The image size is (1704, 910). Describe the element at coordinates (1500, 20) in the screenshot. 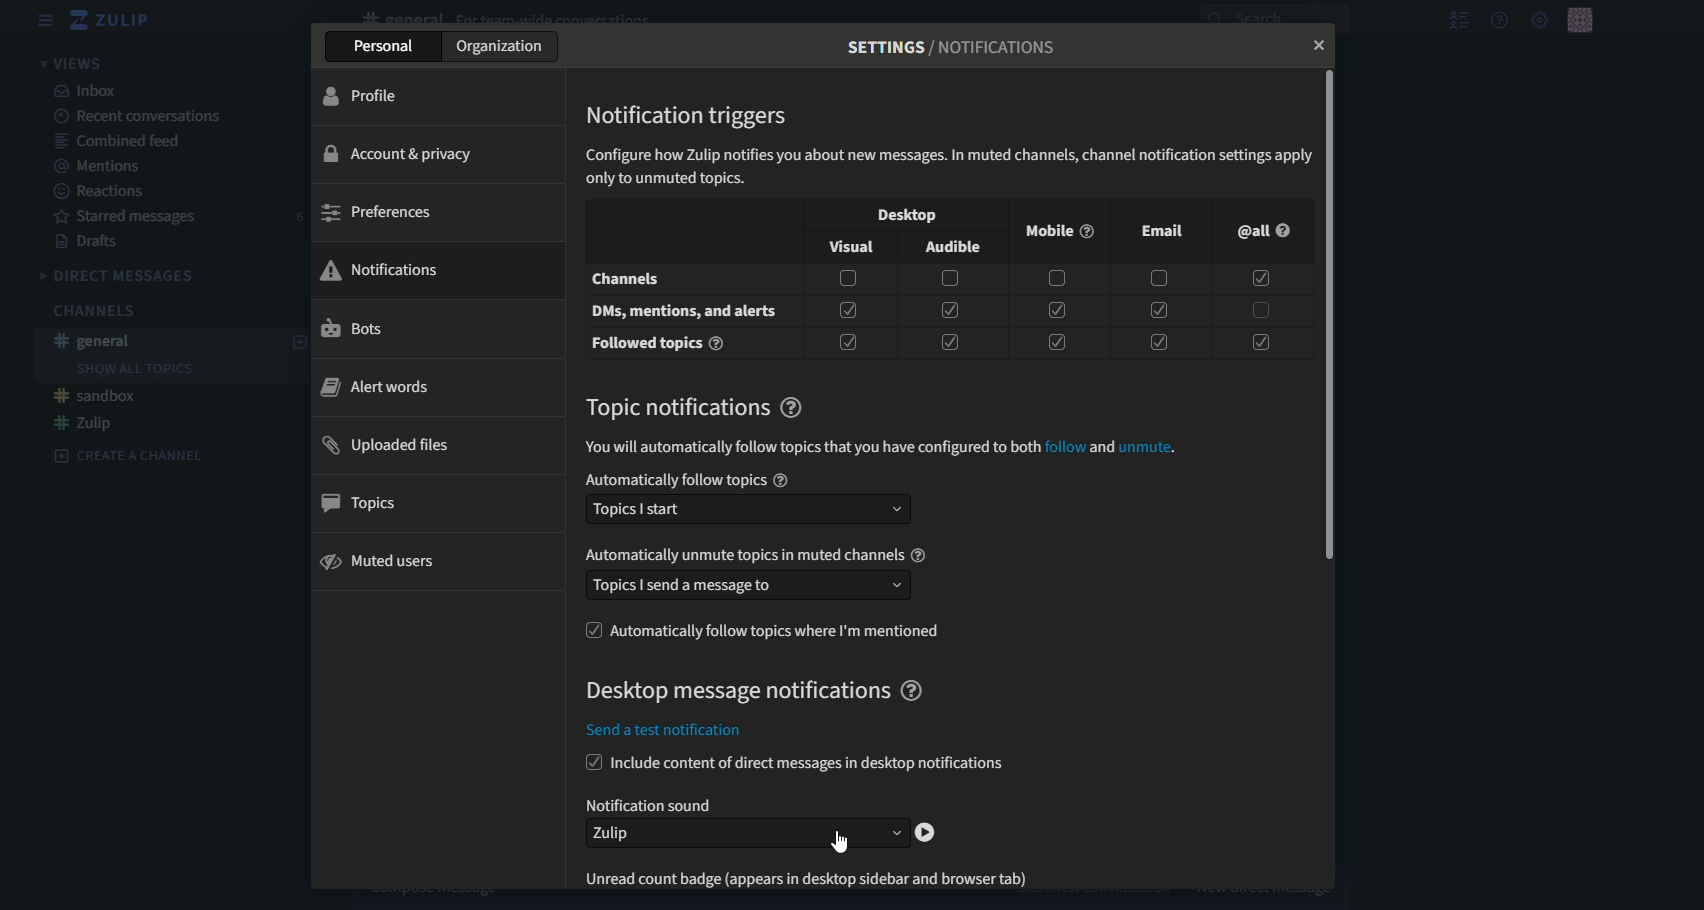

I see `help menu` at that location.